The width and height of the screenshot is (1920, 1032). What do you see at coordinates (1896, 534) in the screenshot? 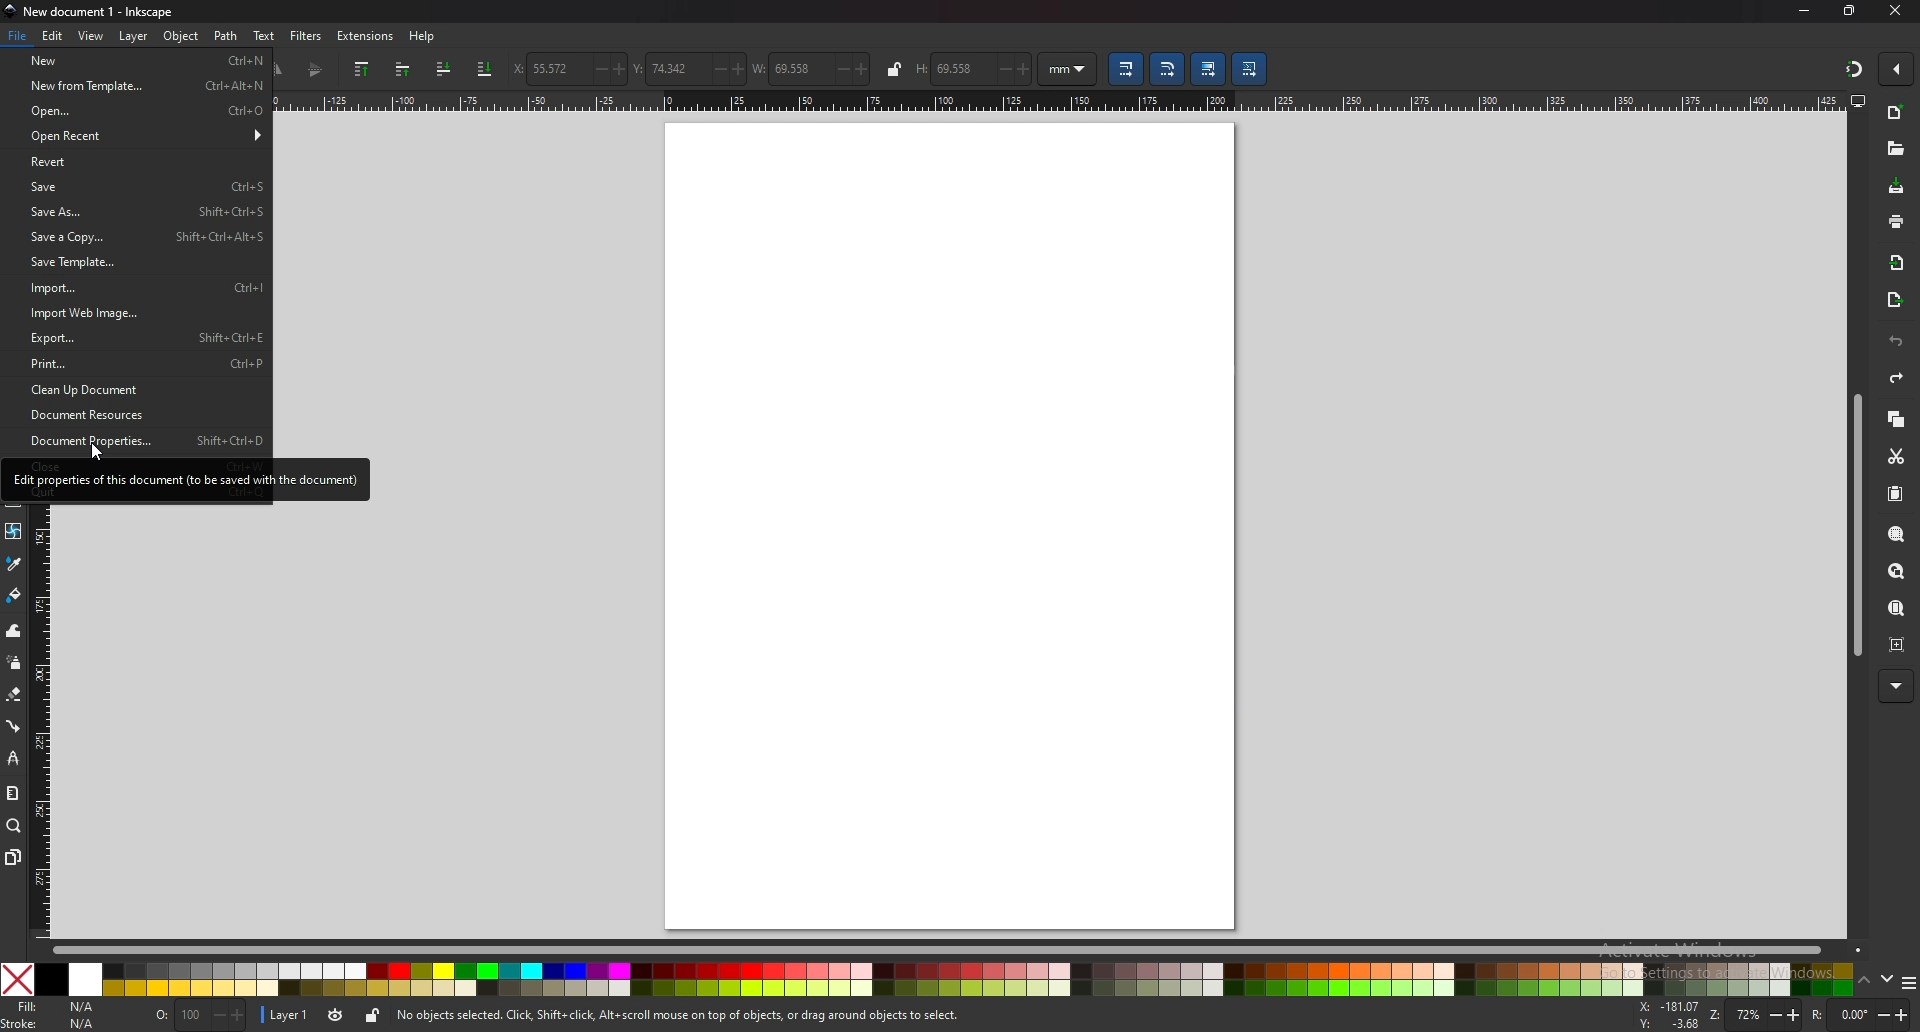
I see `zoom selection` at bounding box center [1896, 534].